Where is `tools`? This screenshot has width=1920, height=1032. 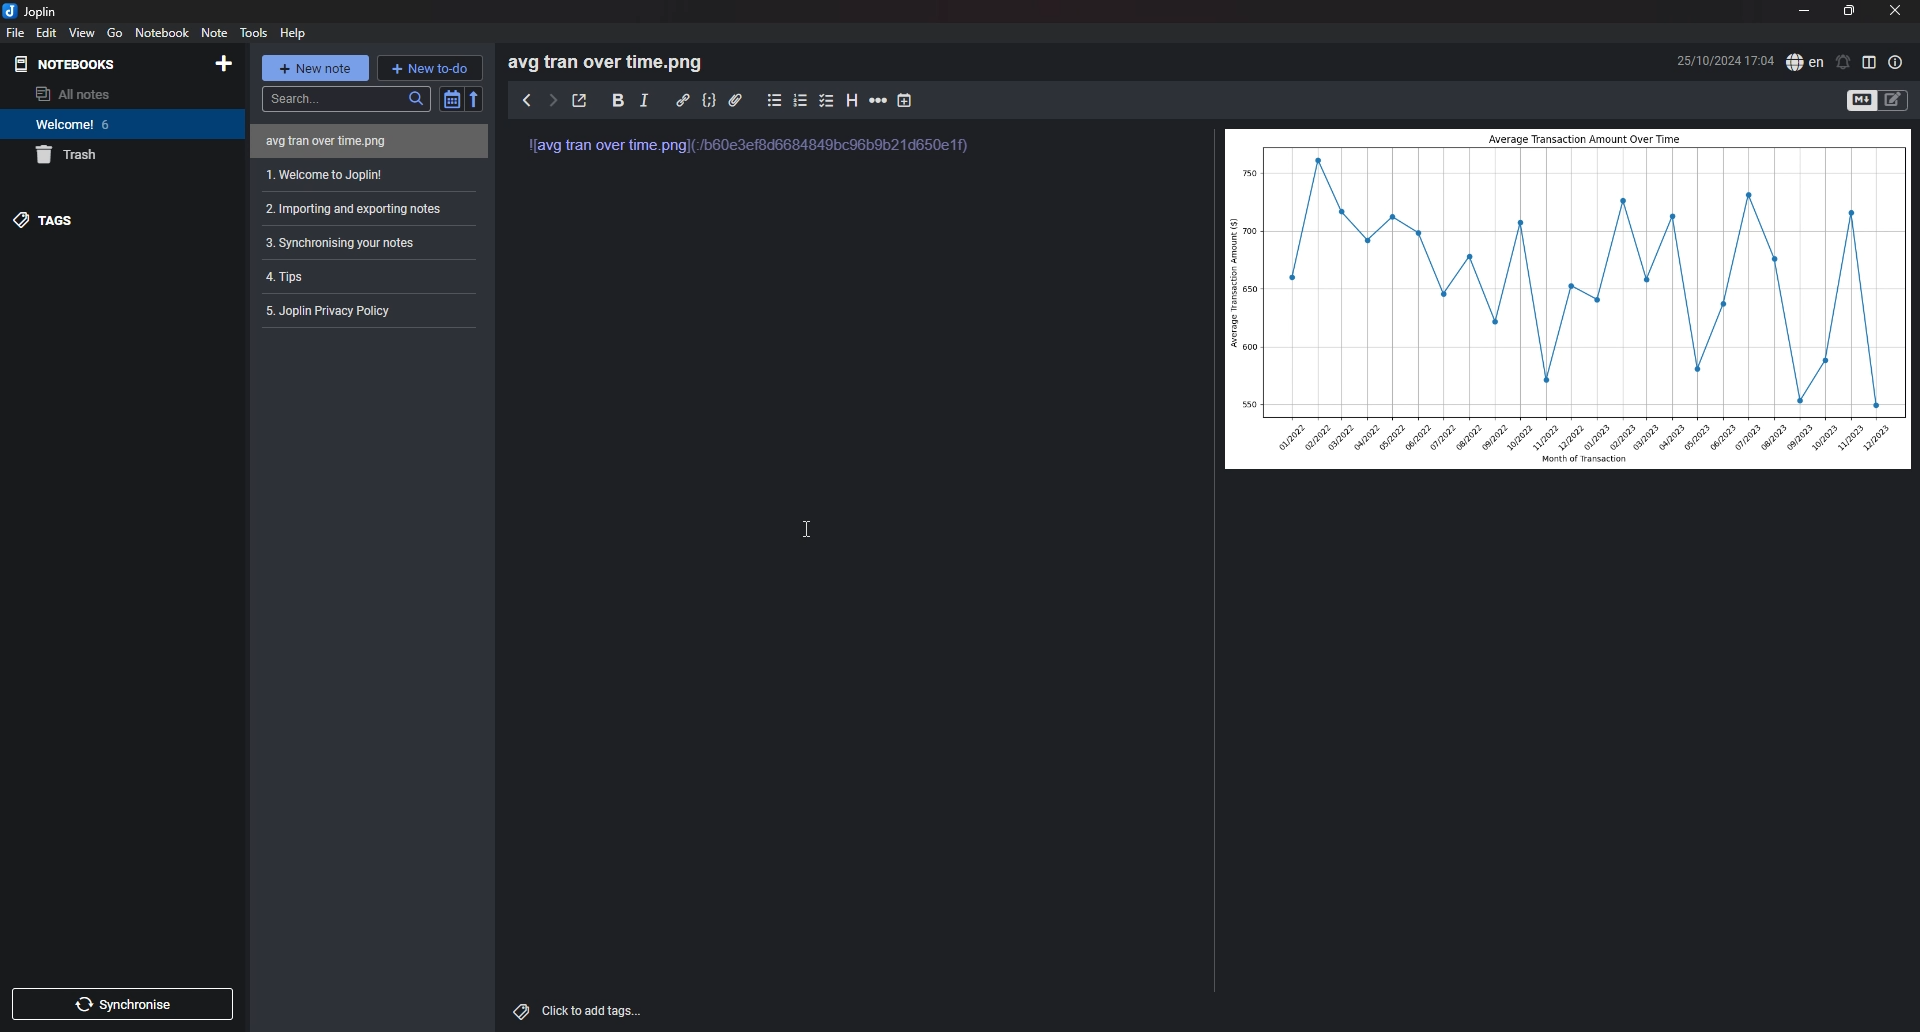
tools is located at coordinates (254, 33).